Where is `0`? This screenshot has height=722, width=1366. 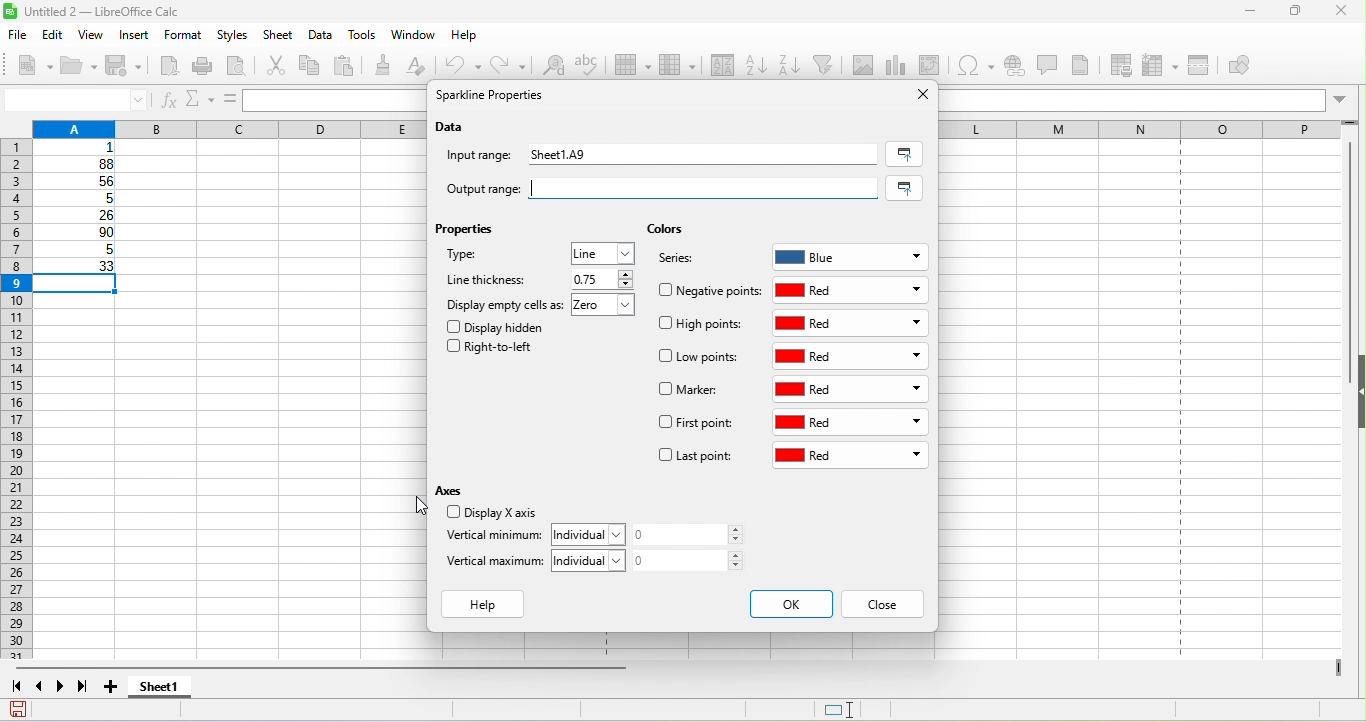
0 is located at coordinates (694, 560).